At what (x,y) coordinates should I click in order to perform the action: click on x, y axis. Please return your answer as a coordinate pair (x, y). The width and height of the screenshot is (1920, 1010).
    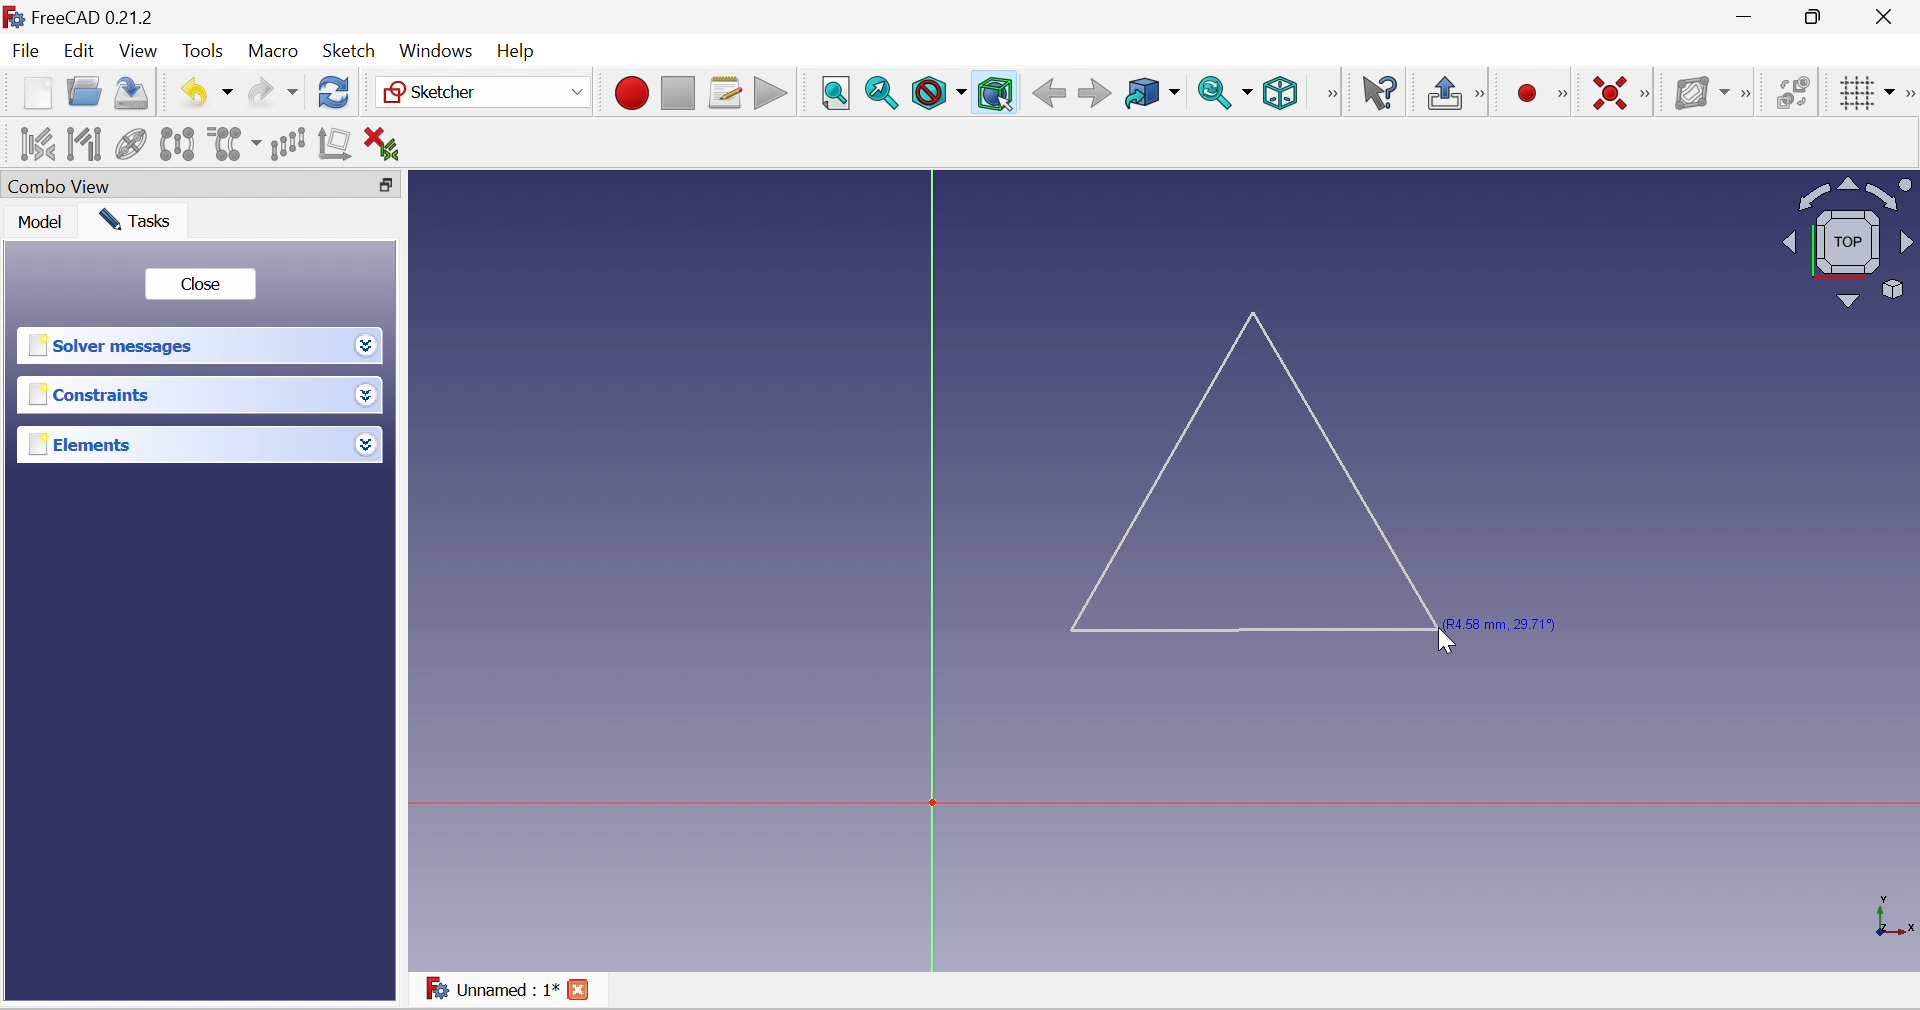
    Looking at the image, I should click on (1890, 915).